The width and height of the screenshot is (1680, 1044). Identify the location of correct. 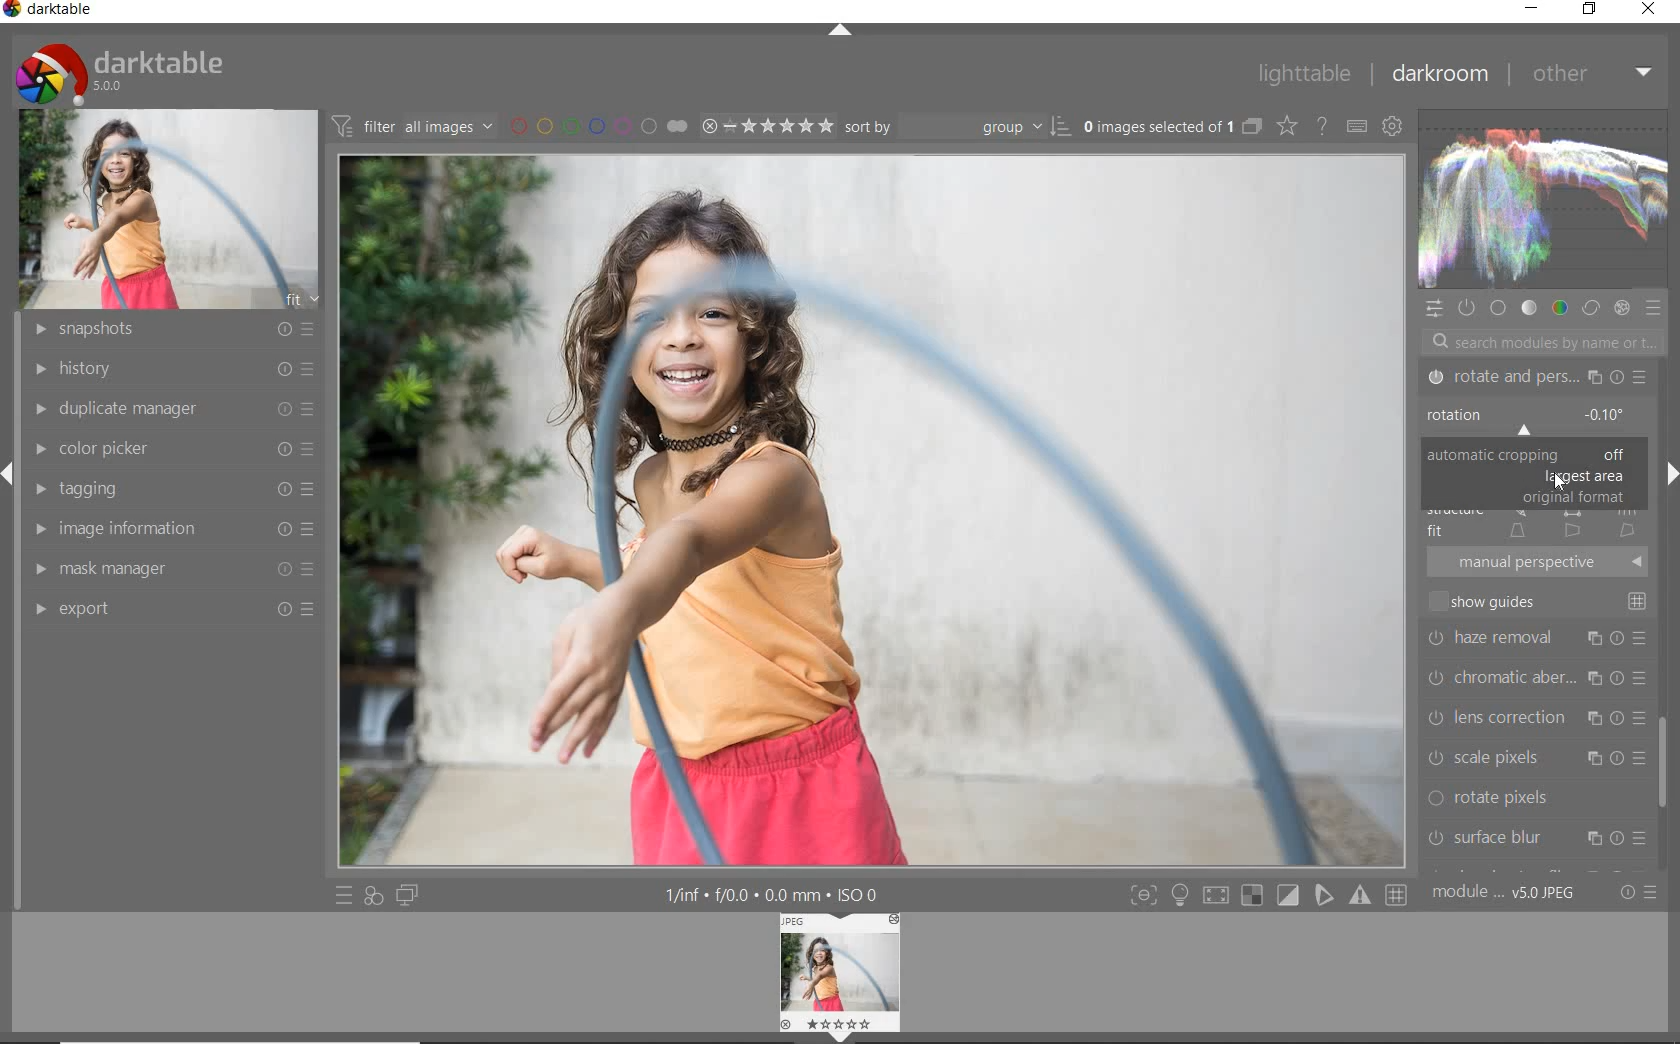
(1591, 310).